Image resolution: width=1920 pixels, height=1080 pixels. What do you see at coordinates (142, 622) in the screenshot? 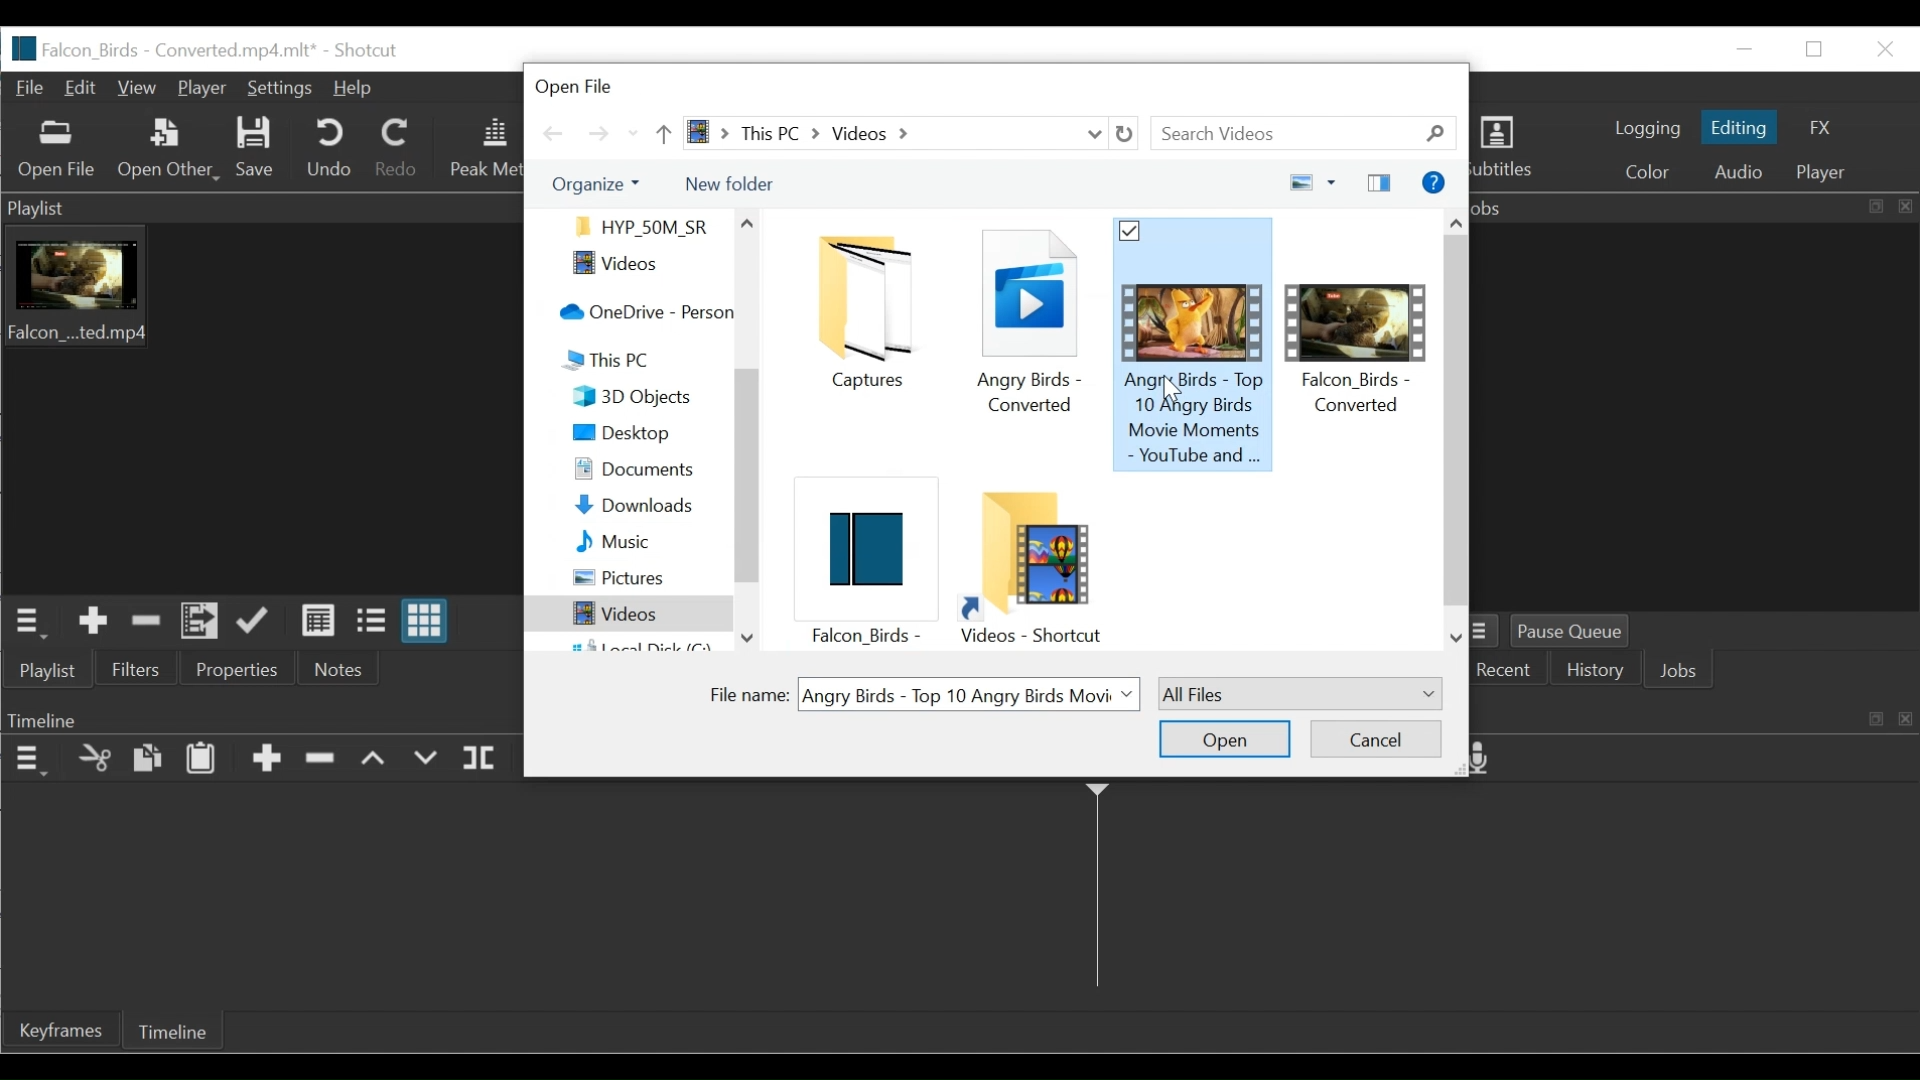
I see `Remove cut` at bounding box center [142, 622].